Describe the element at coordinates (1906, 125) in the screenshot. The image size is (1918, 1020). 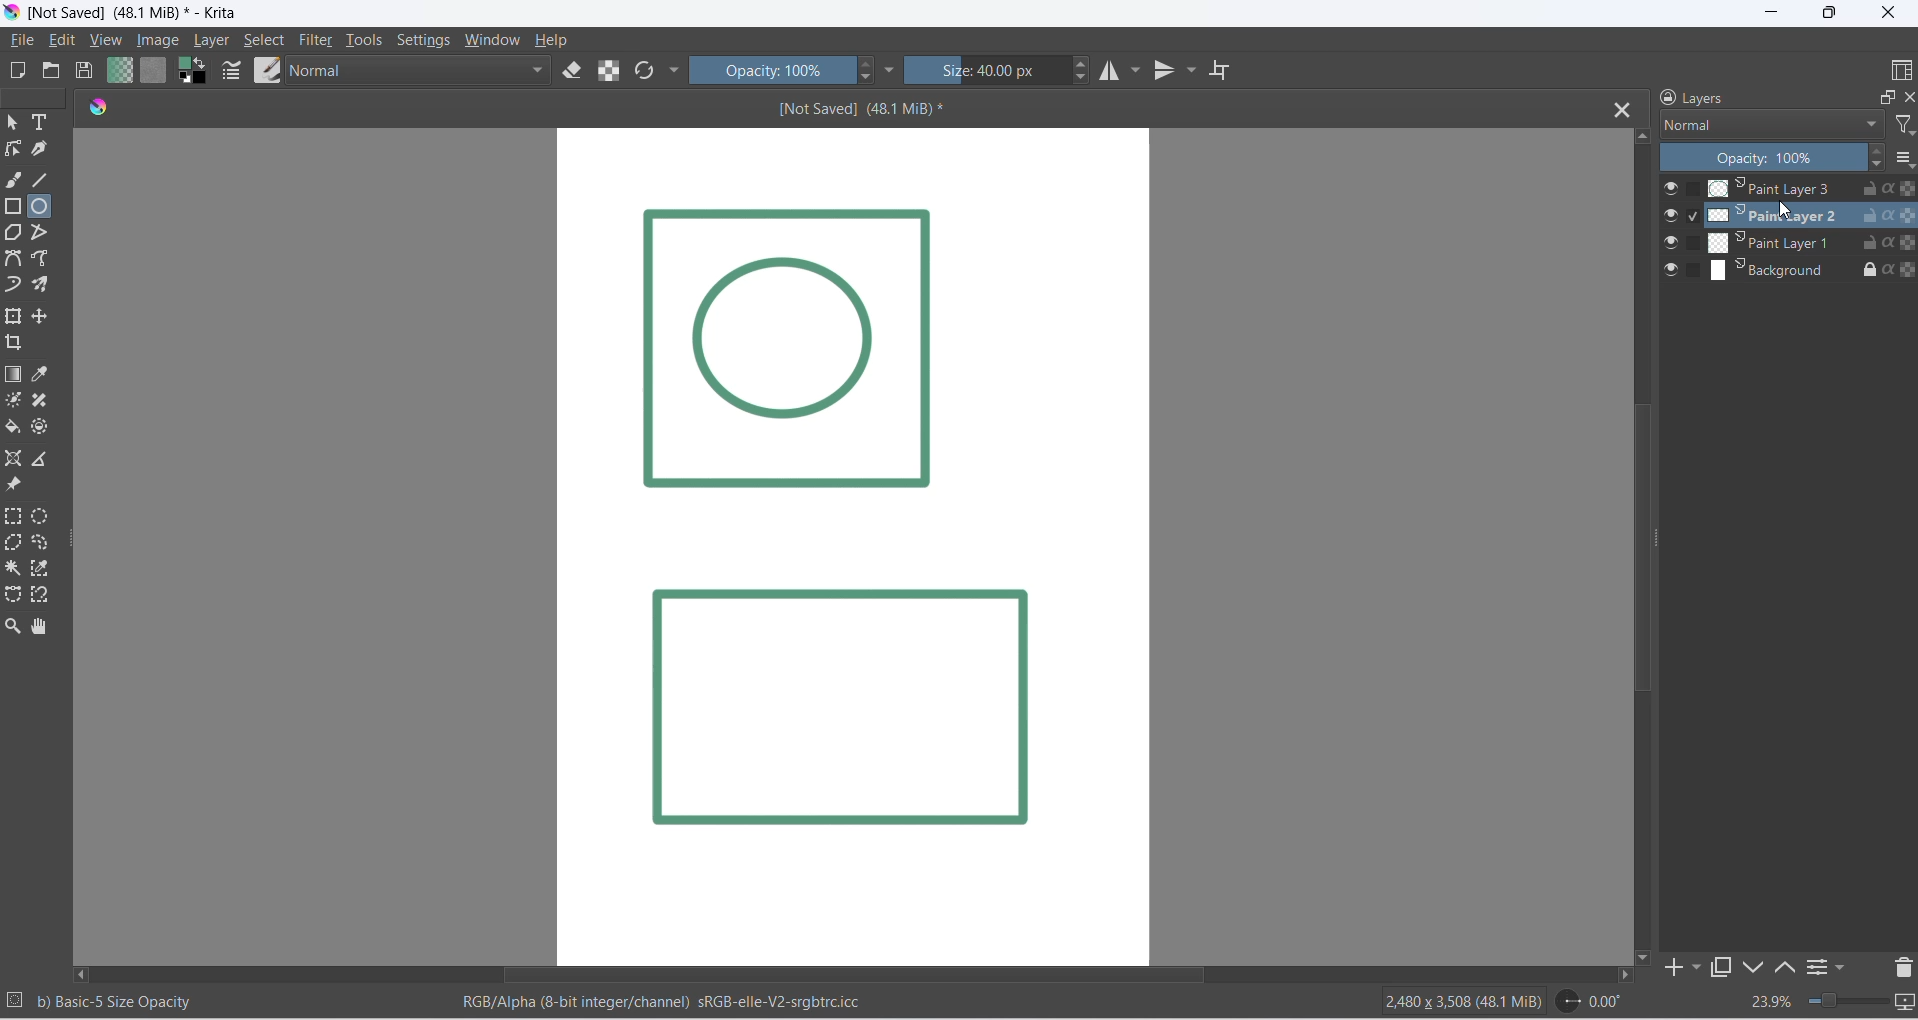
I see `filter` at that location.